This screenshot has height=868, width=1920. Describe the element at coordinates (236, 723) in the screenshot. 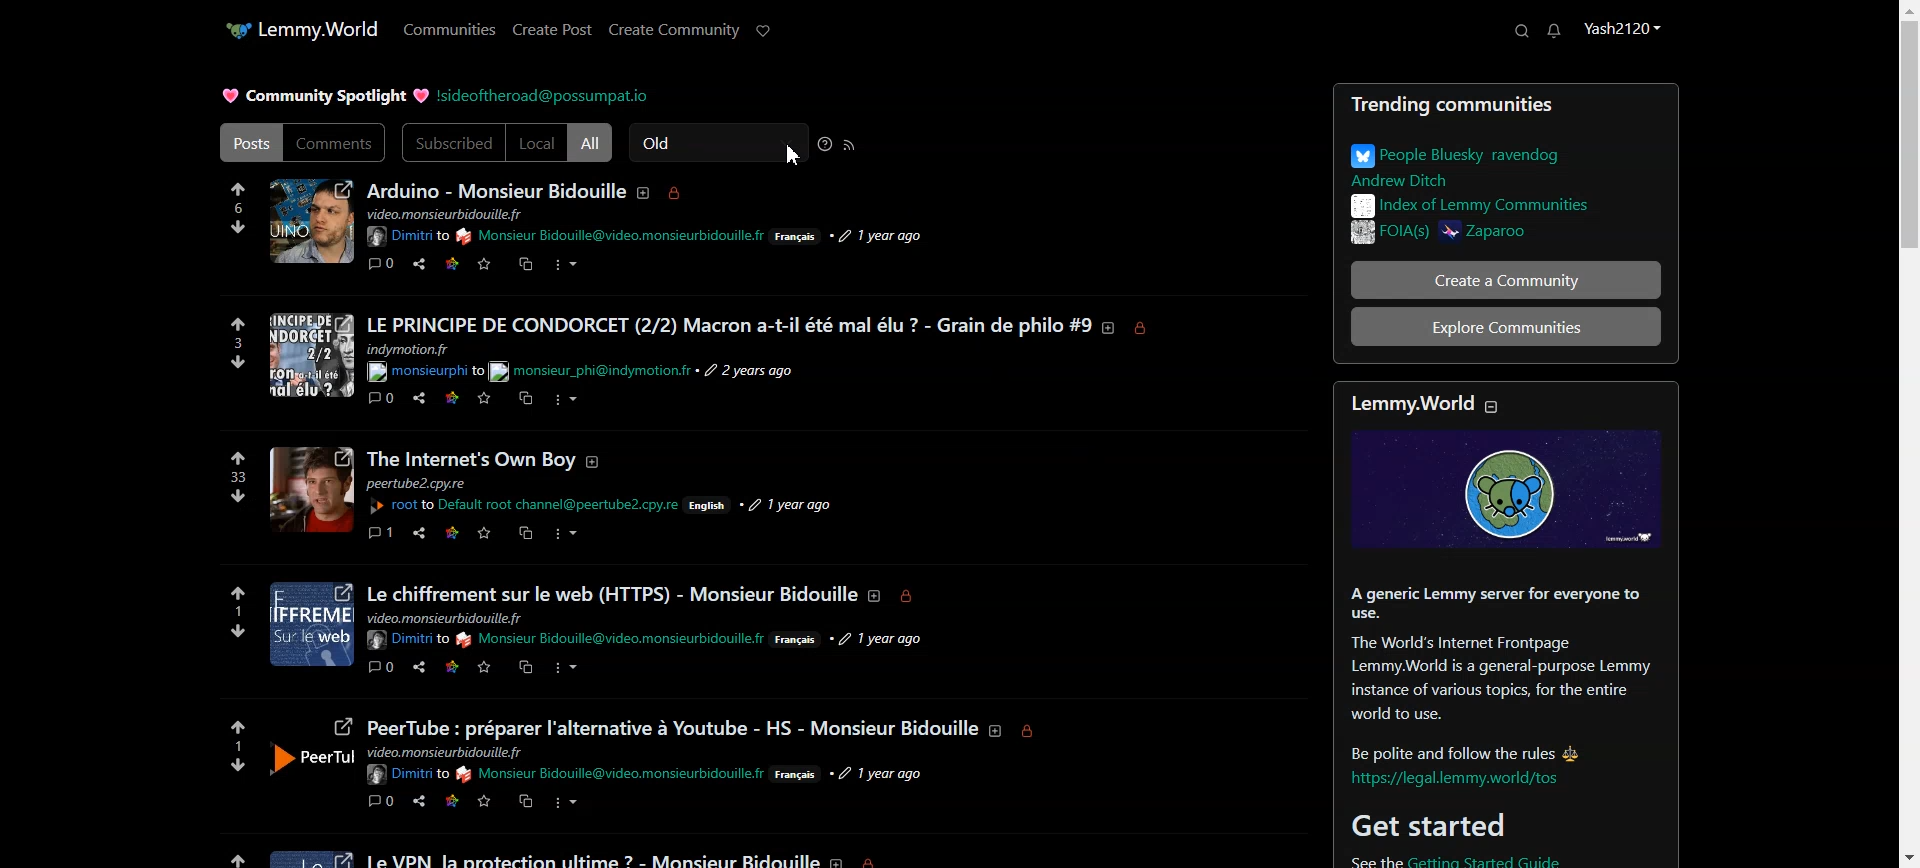

I see `upvotes` at that location.